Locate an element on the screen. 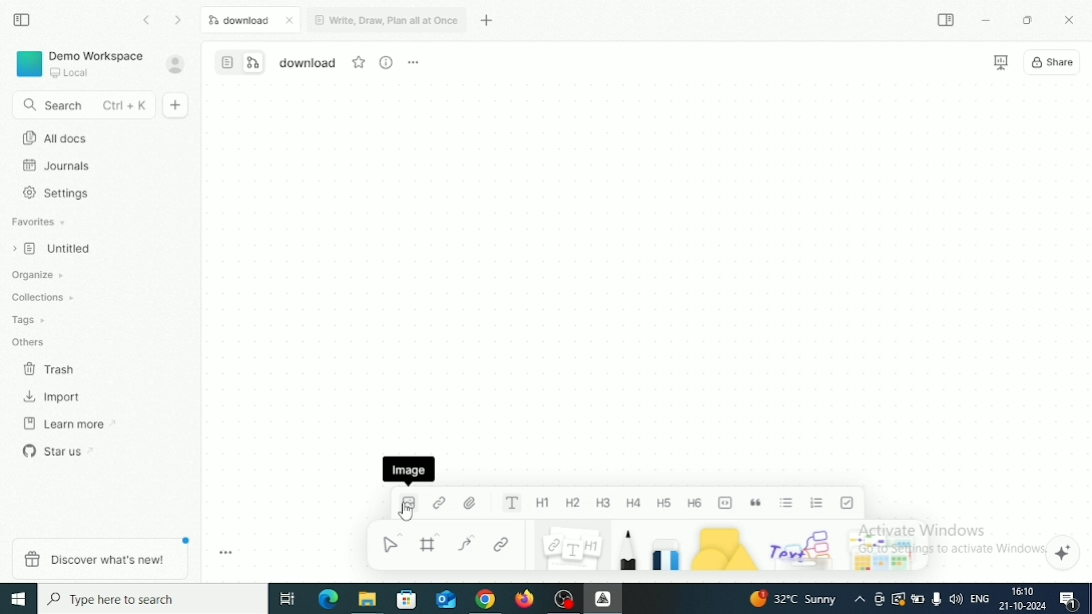 Image resolution: width=1092 pixels, height=614 pixels. Type here to search is located at coordinates (152, 599).